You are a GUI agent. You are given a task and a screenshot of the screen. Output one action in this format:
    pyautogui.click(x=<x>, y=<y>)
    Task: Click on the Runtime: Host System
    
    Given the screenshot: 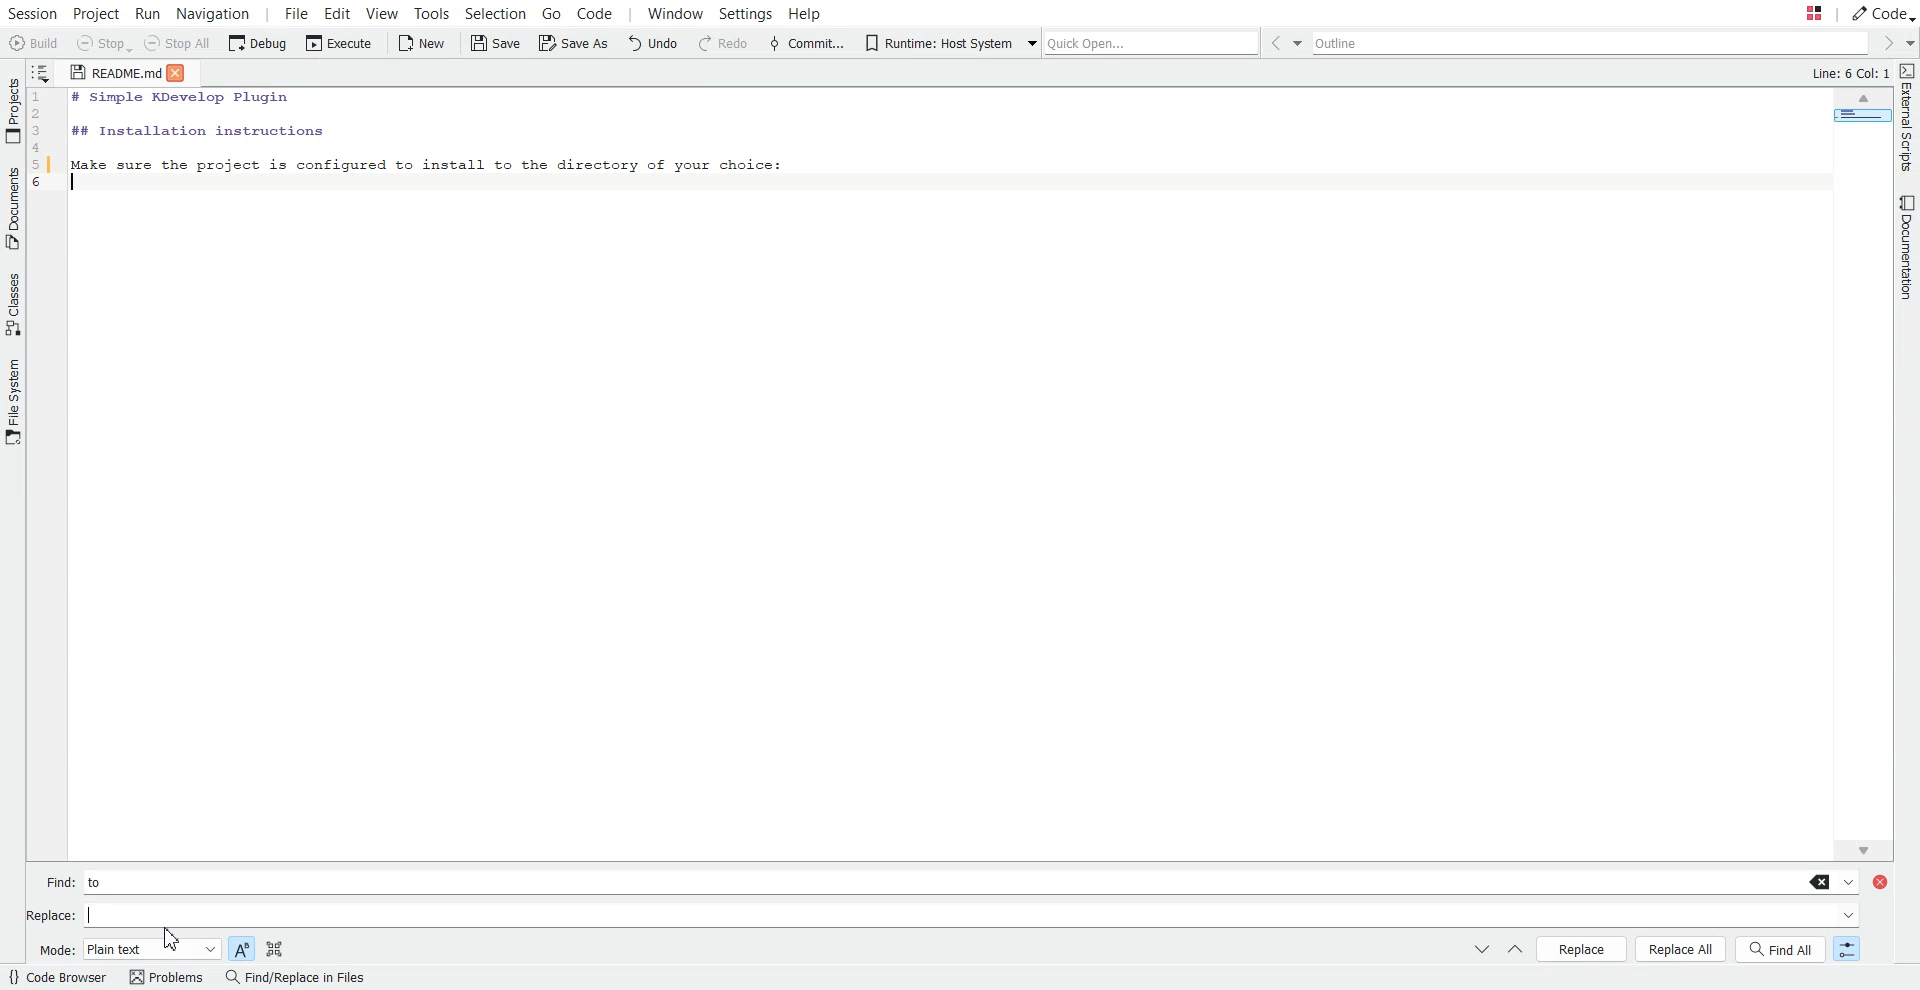 What is the action you would take?
    pyautogui.click(x=937, y=43)
    